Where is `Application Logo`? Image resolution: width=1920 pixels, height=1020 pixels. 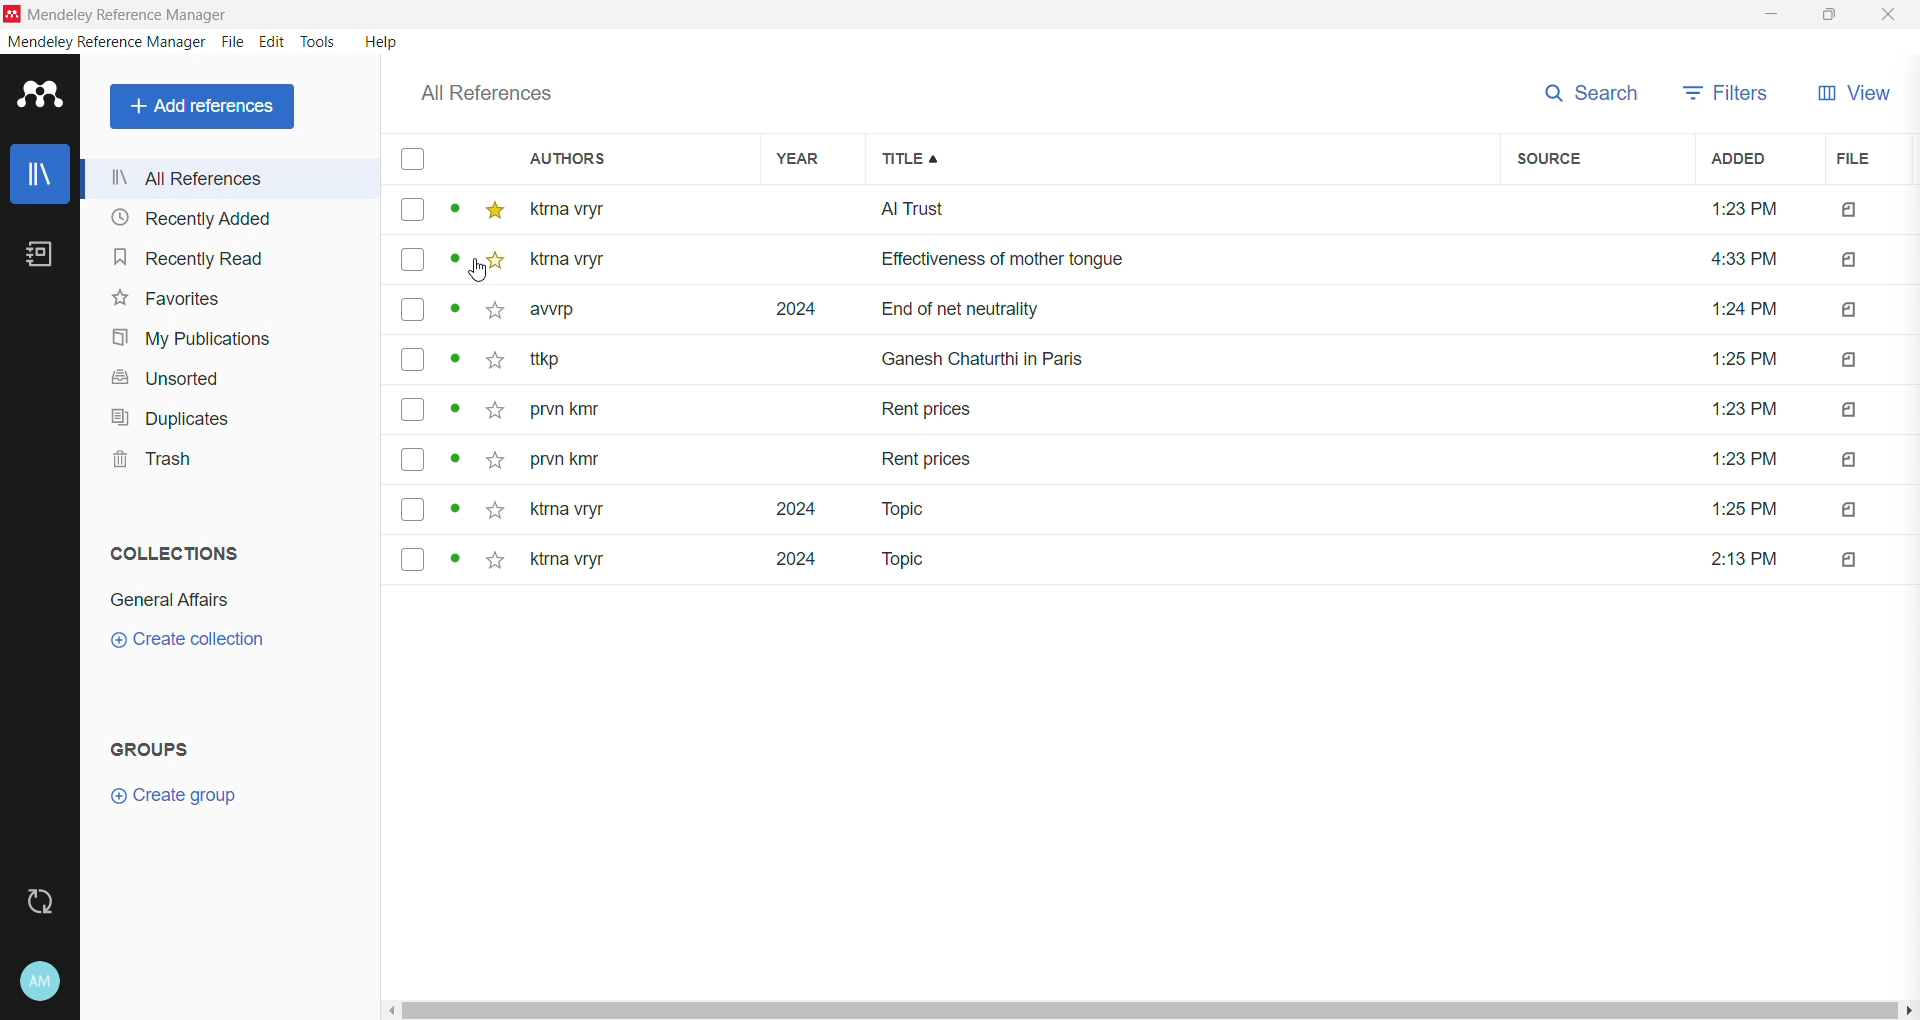
Application Logo is located at coordinates (12, 14).